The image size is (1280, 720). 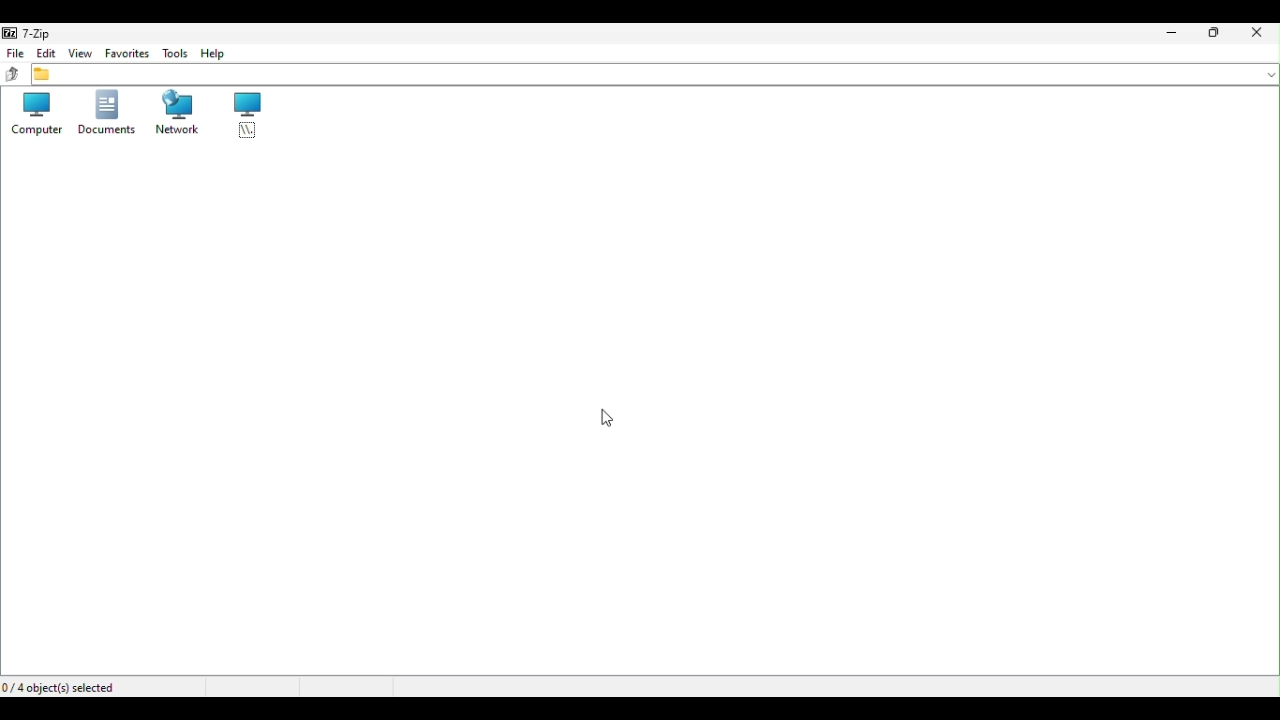 I want to click on Favourite, so click(x=129, y=55).